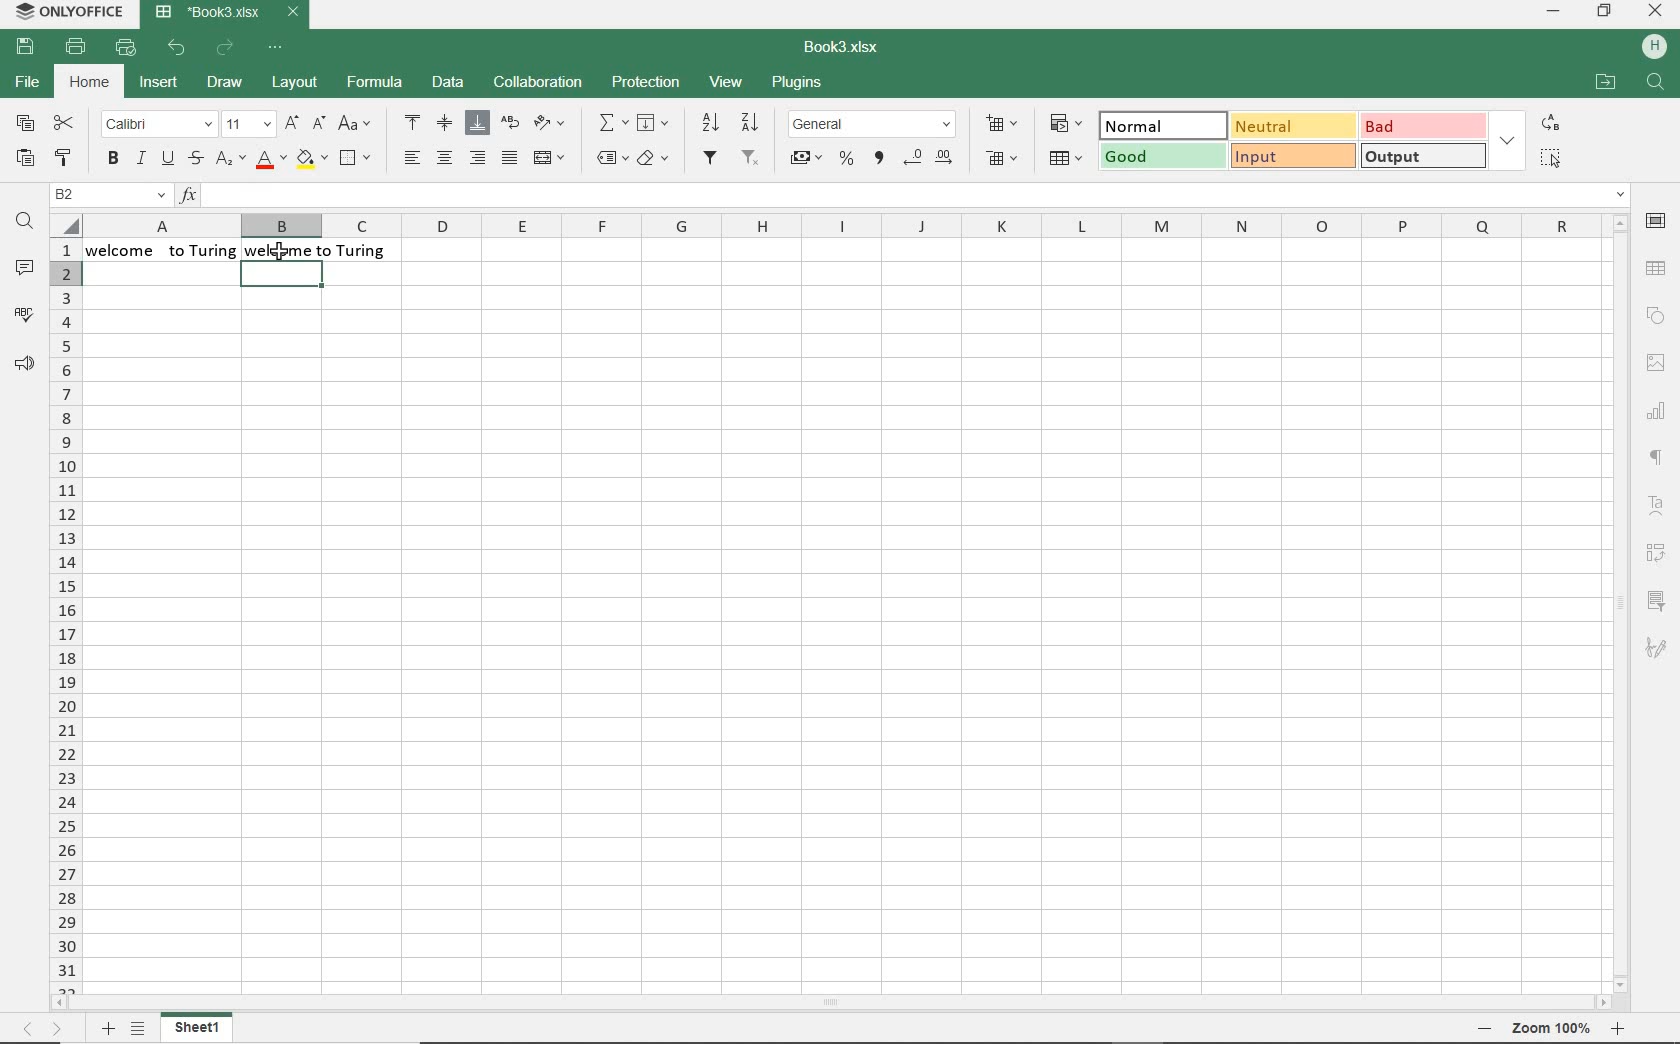 The height and width of the screenshot is (1044, 1680). I want to click on feedback & support, so click(23, 365).